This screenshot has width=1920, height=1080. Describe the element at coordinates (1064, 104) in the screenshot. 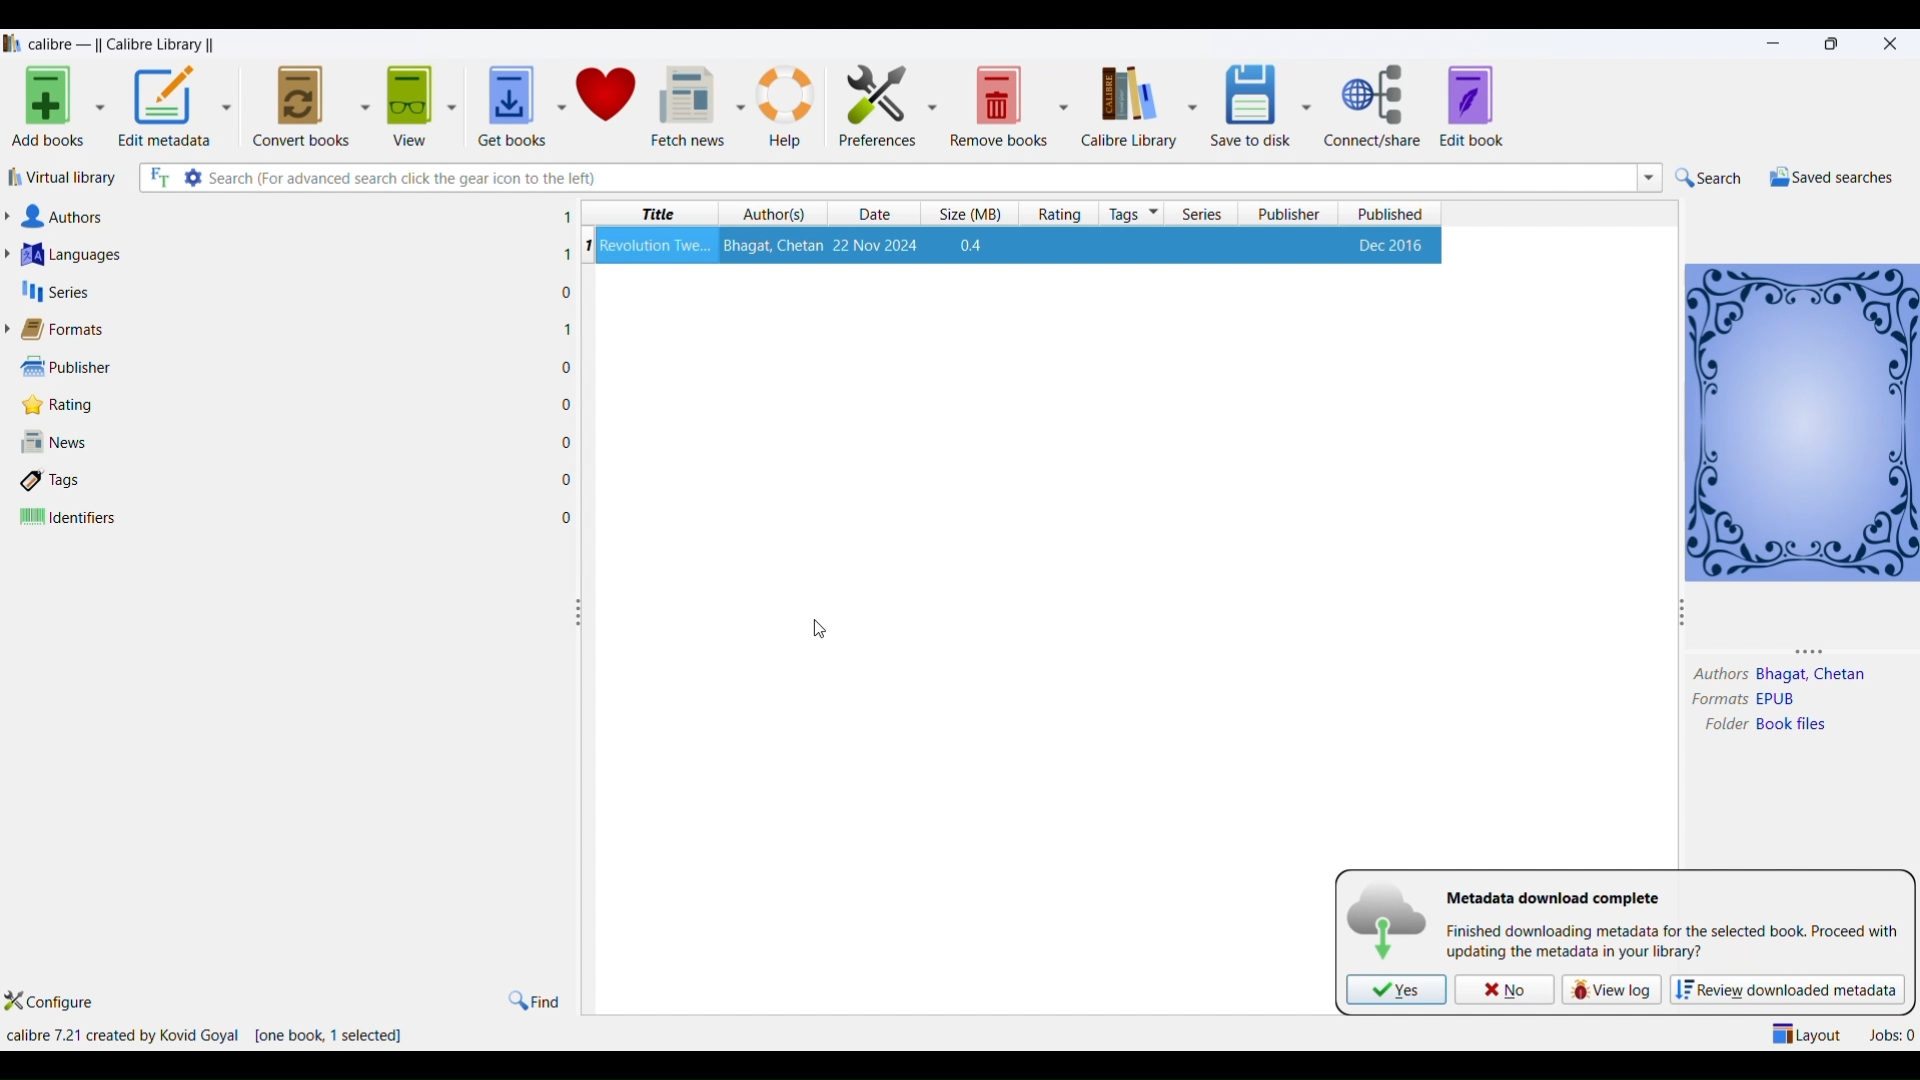

I see `remove books options dropdown button` at that location.